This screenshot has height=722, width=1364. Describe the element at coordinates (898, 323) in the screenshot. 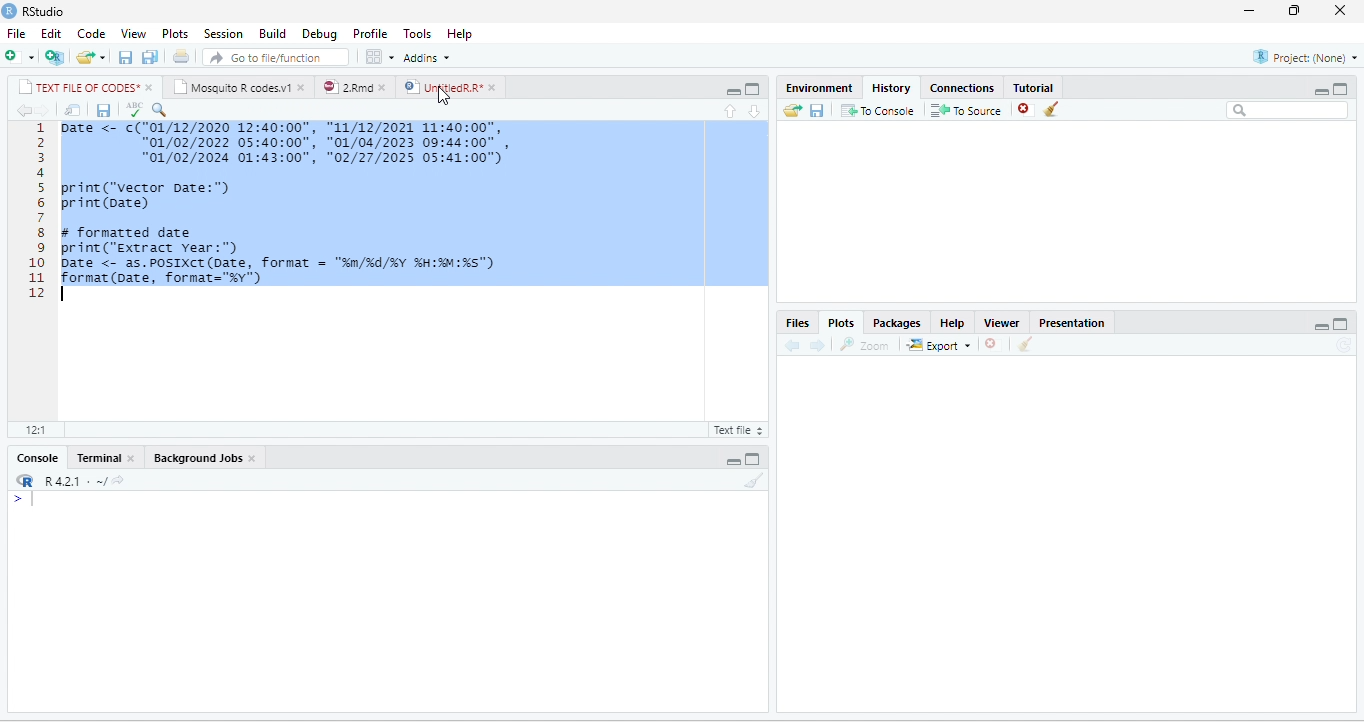

I see `Packages` at that location.